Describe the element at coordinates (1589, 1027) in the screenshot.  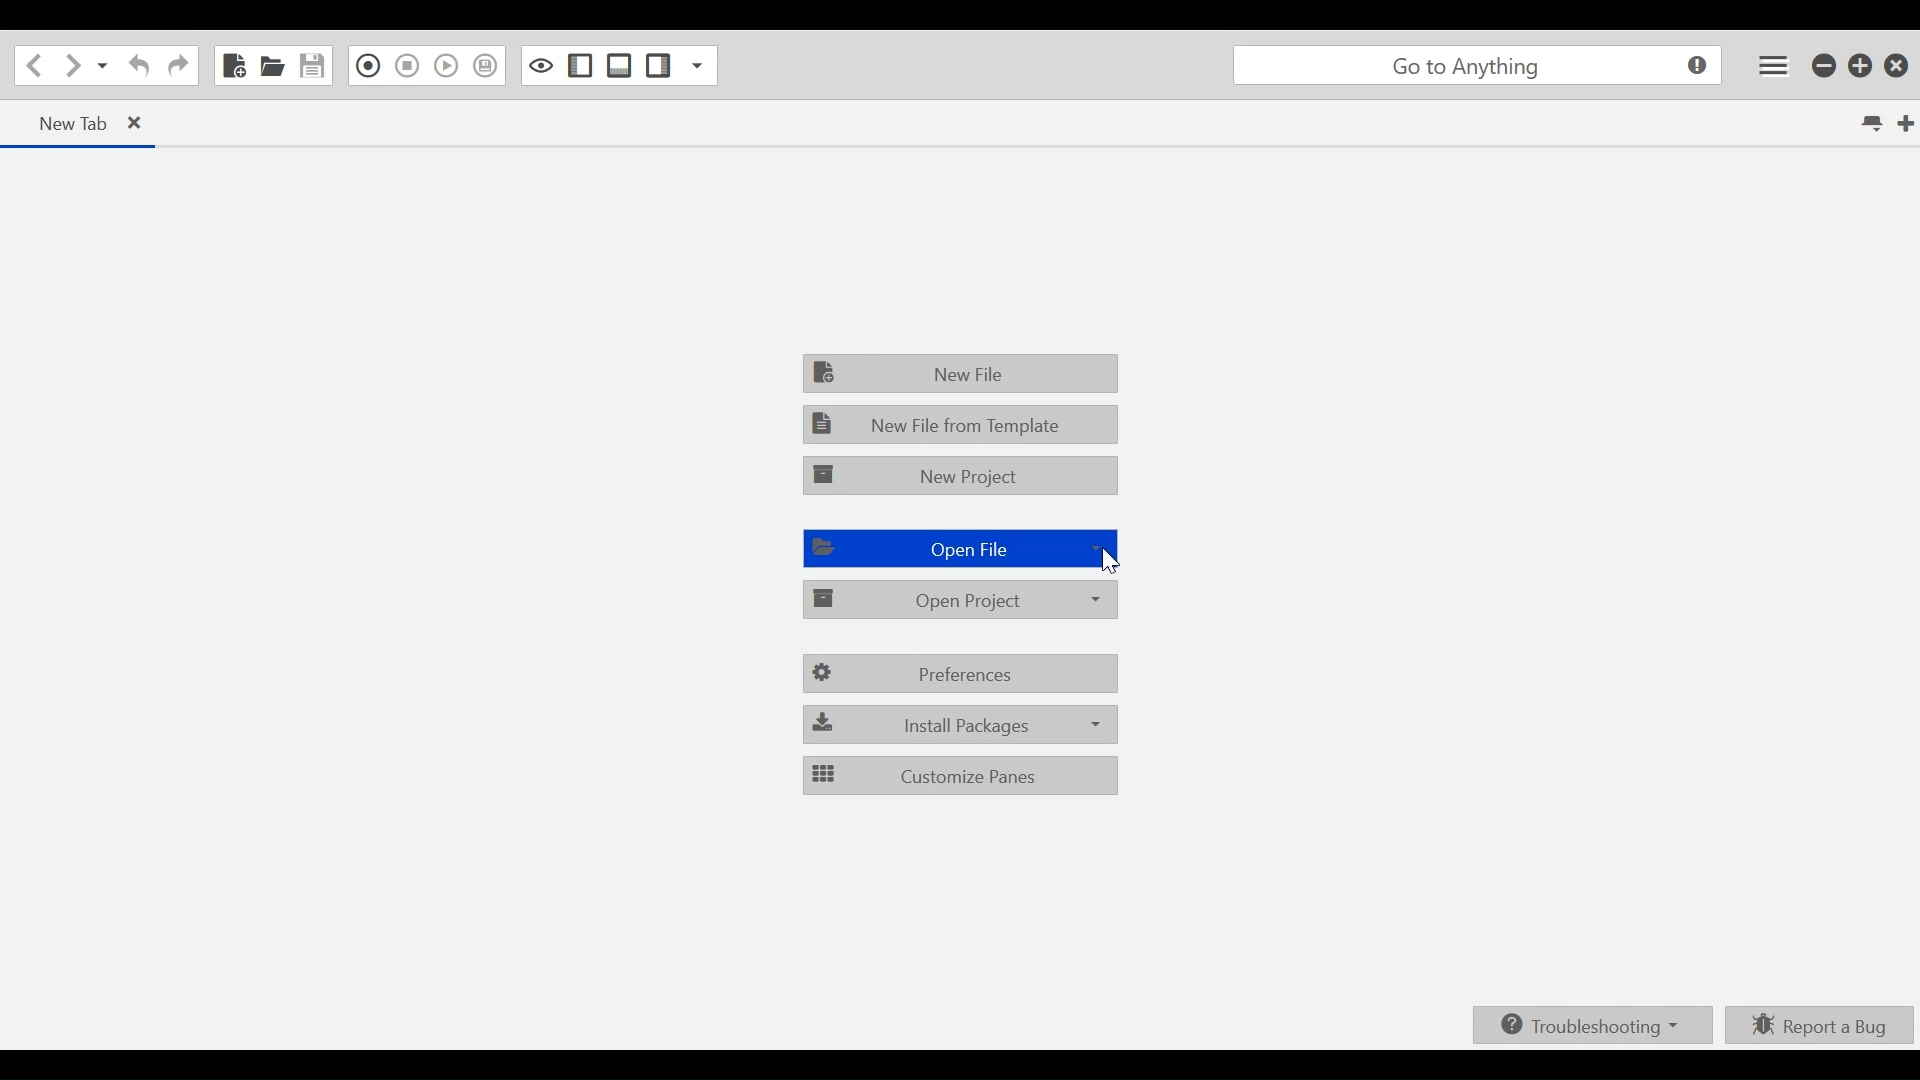
I see `Troubleshooting` at that location.